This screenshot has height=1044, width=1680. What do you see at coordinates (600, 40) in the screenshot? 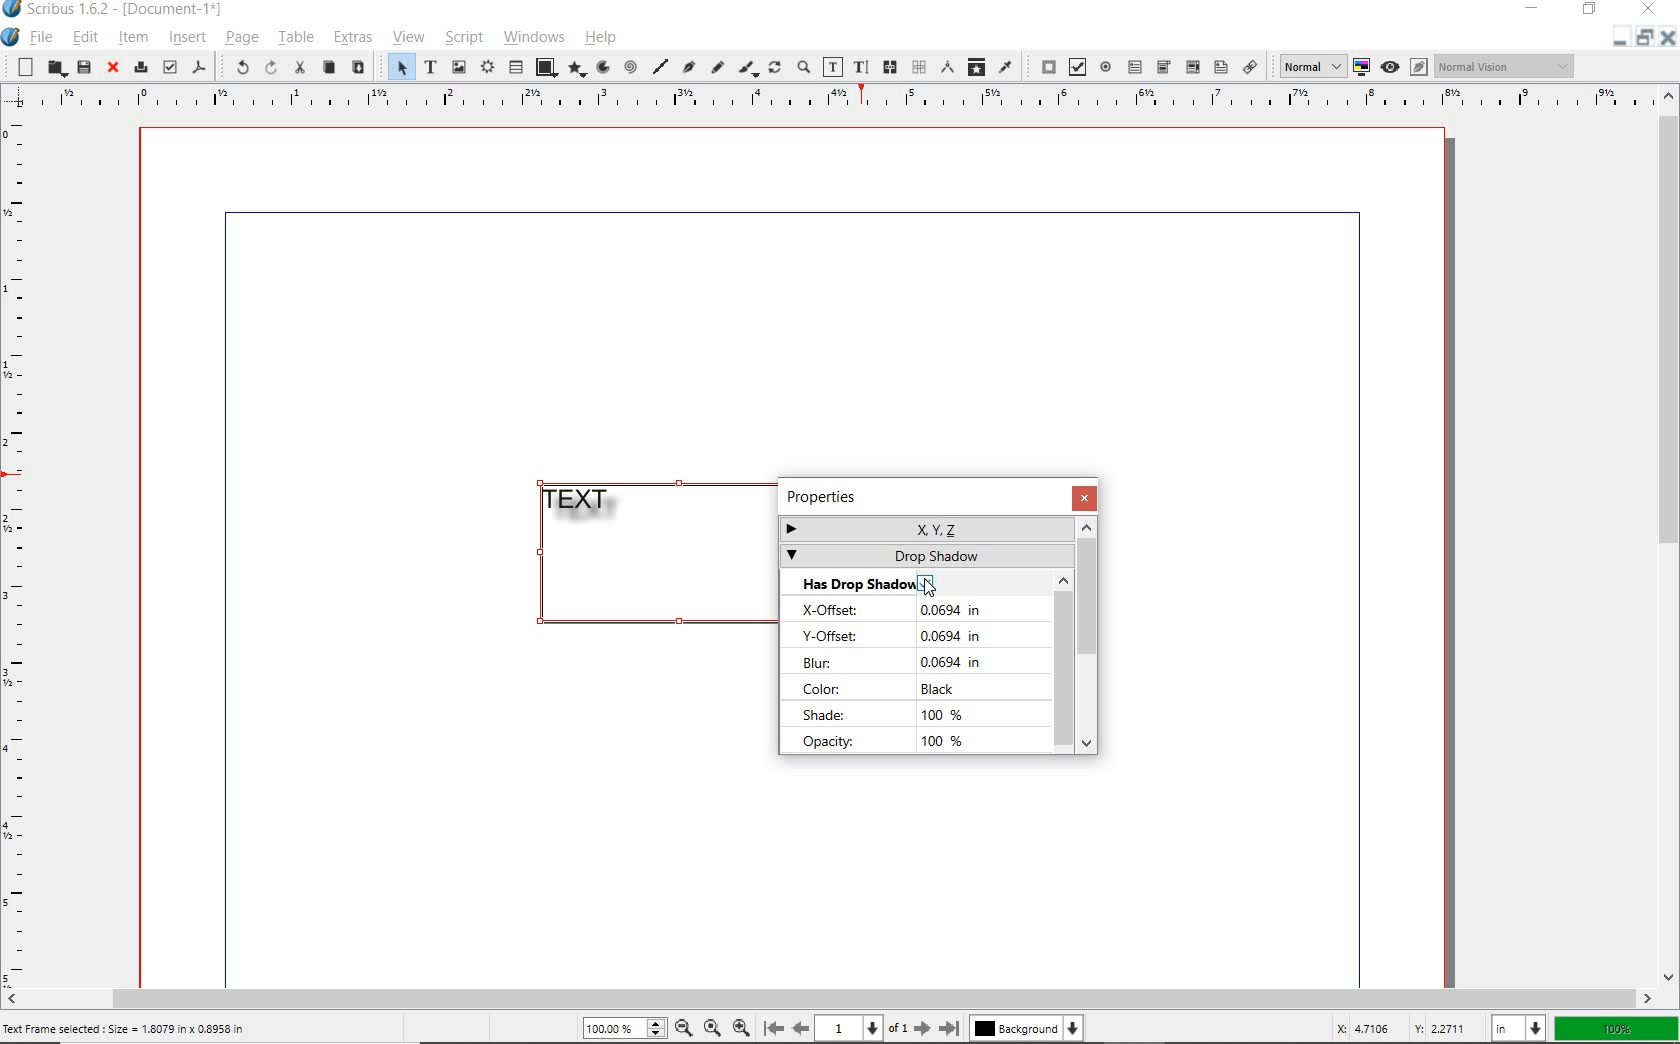
I see `help` at bounding box center [600, 40].